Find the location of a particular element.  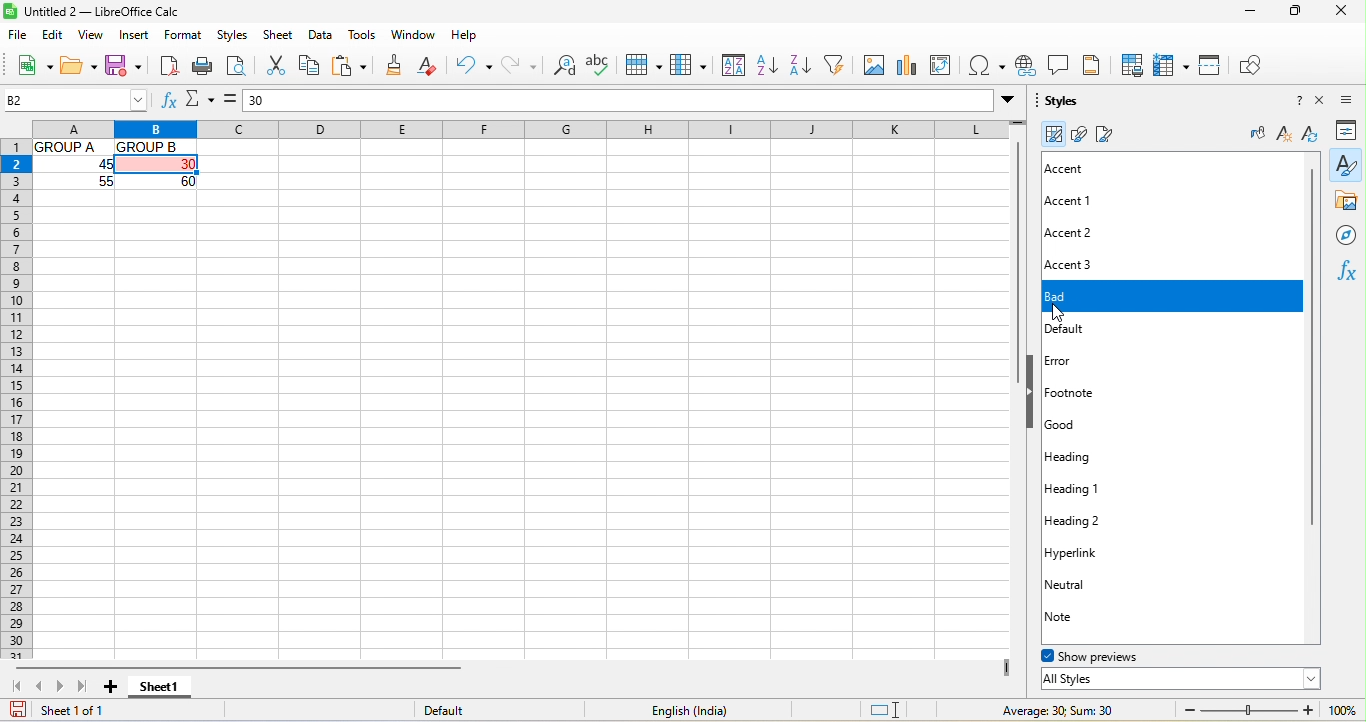

hyperlink is located at coordinates (1092, 551).